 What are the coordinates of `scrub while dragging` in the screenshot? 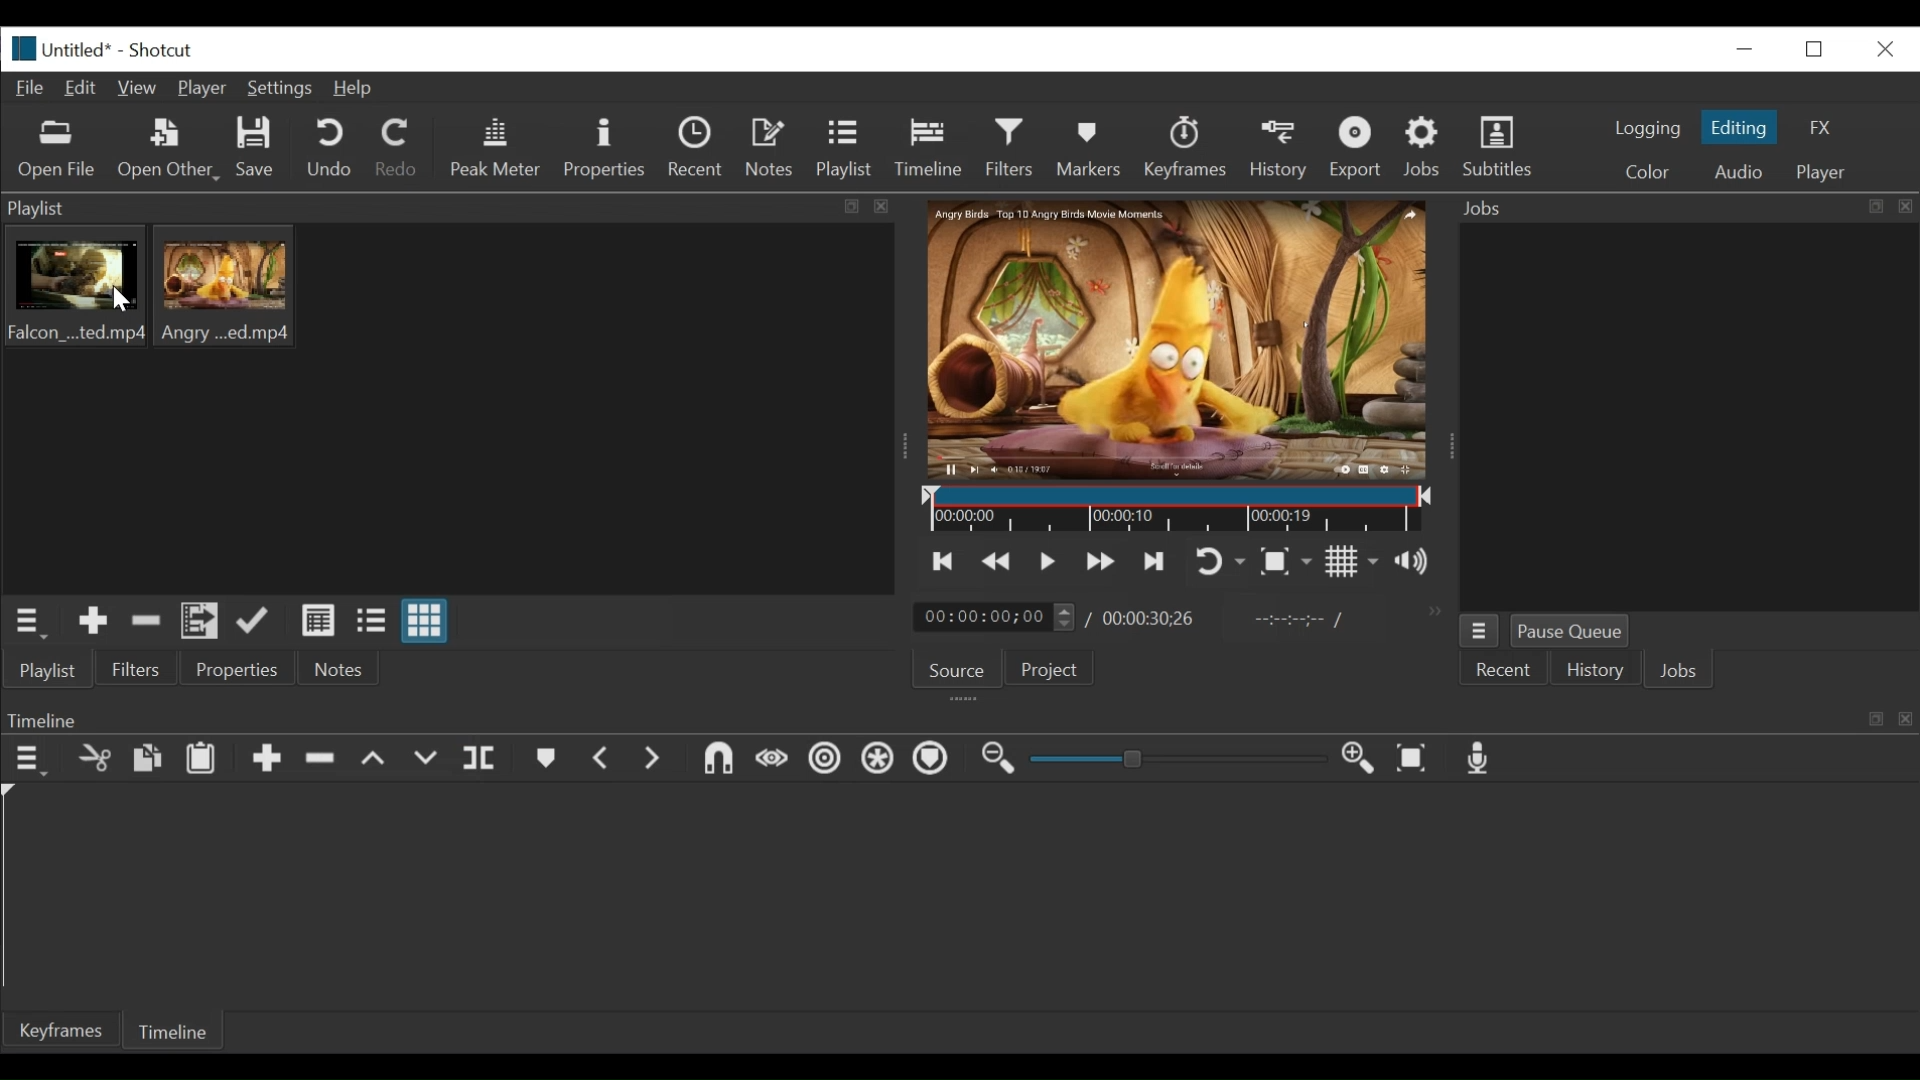 It's located at (773, 760).